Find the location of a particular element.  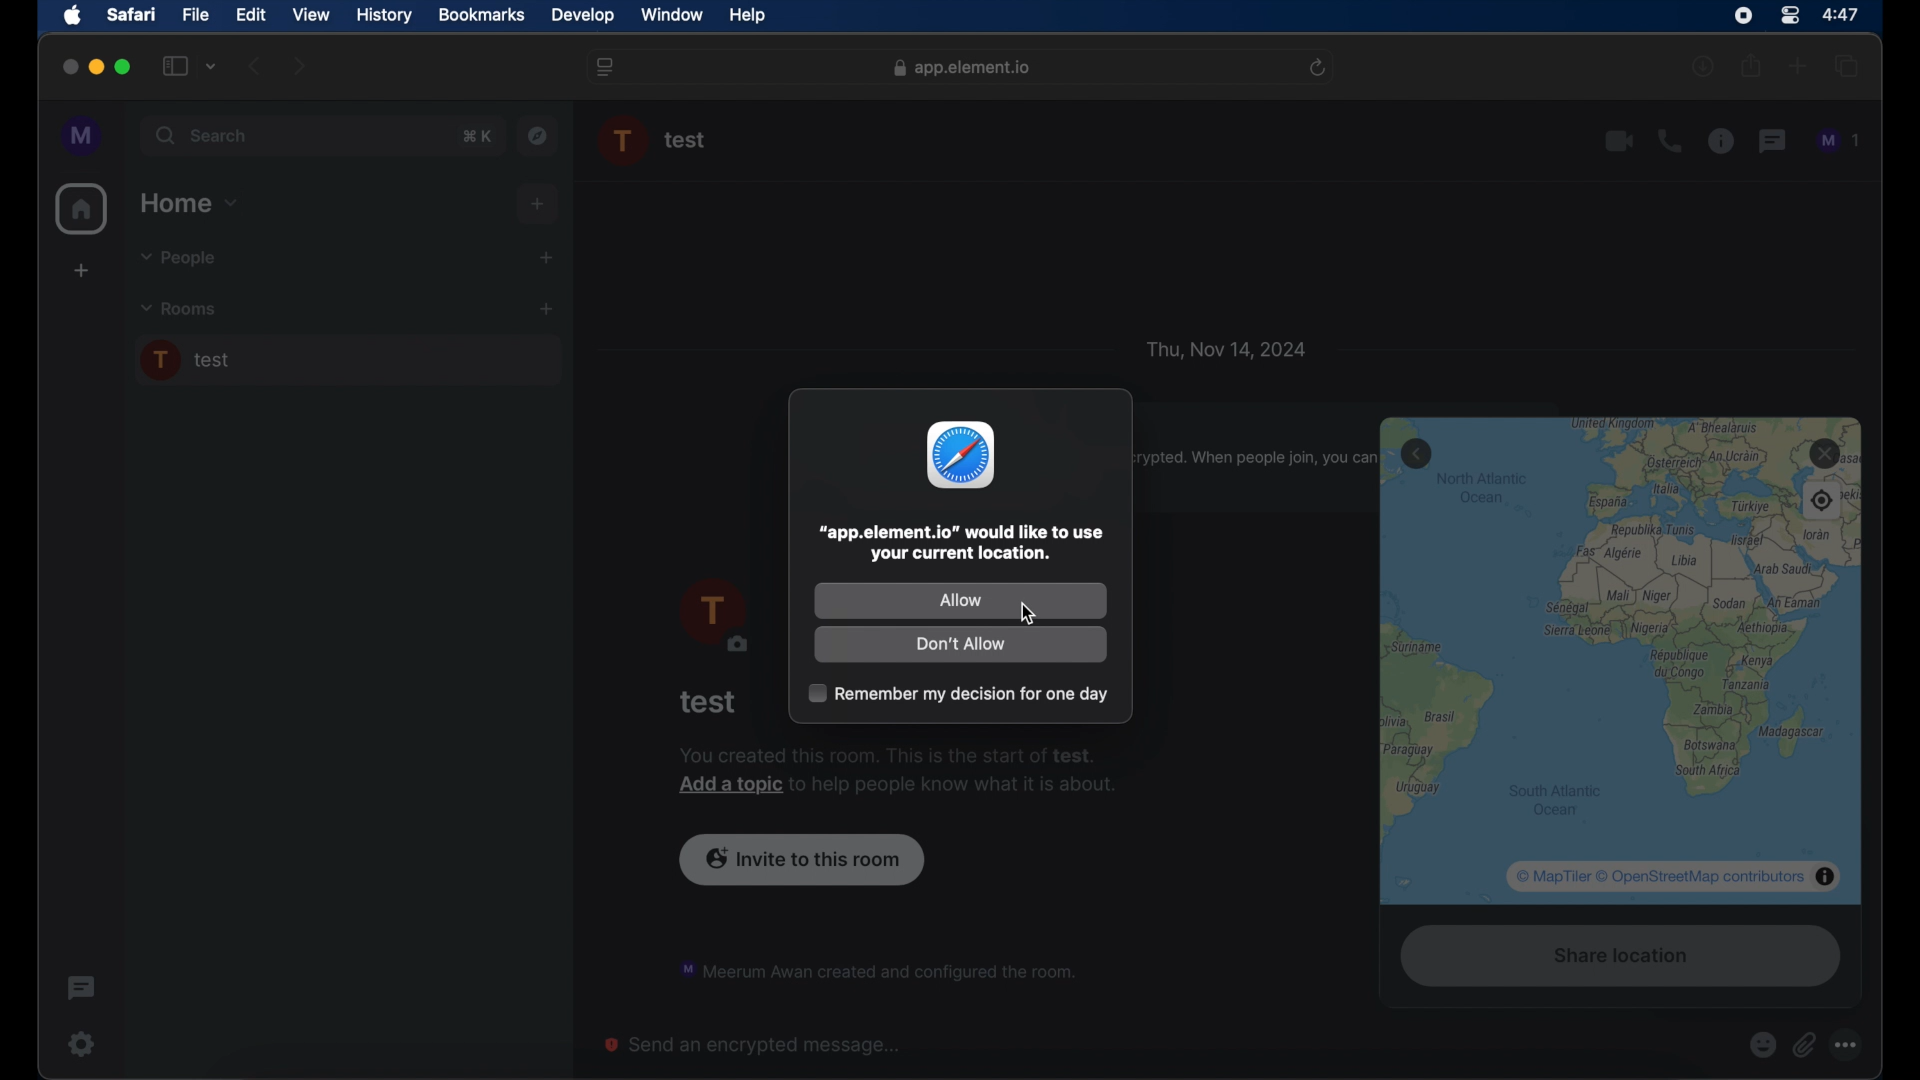

add is located at coordinates (80, 273).